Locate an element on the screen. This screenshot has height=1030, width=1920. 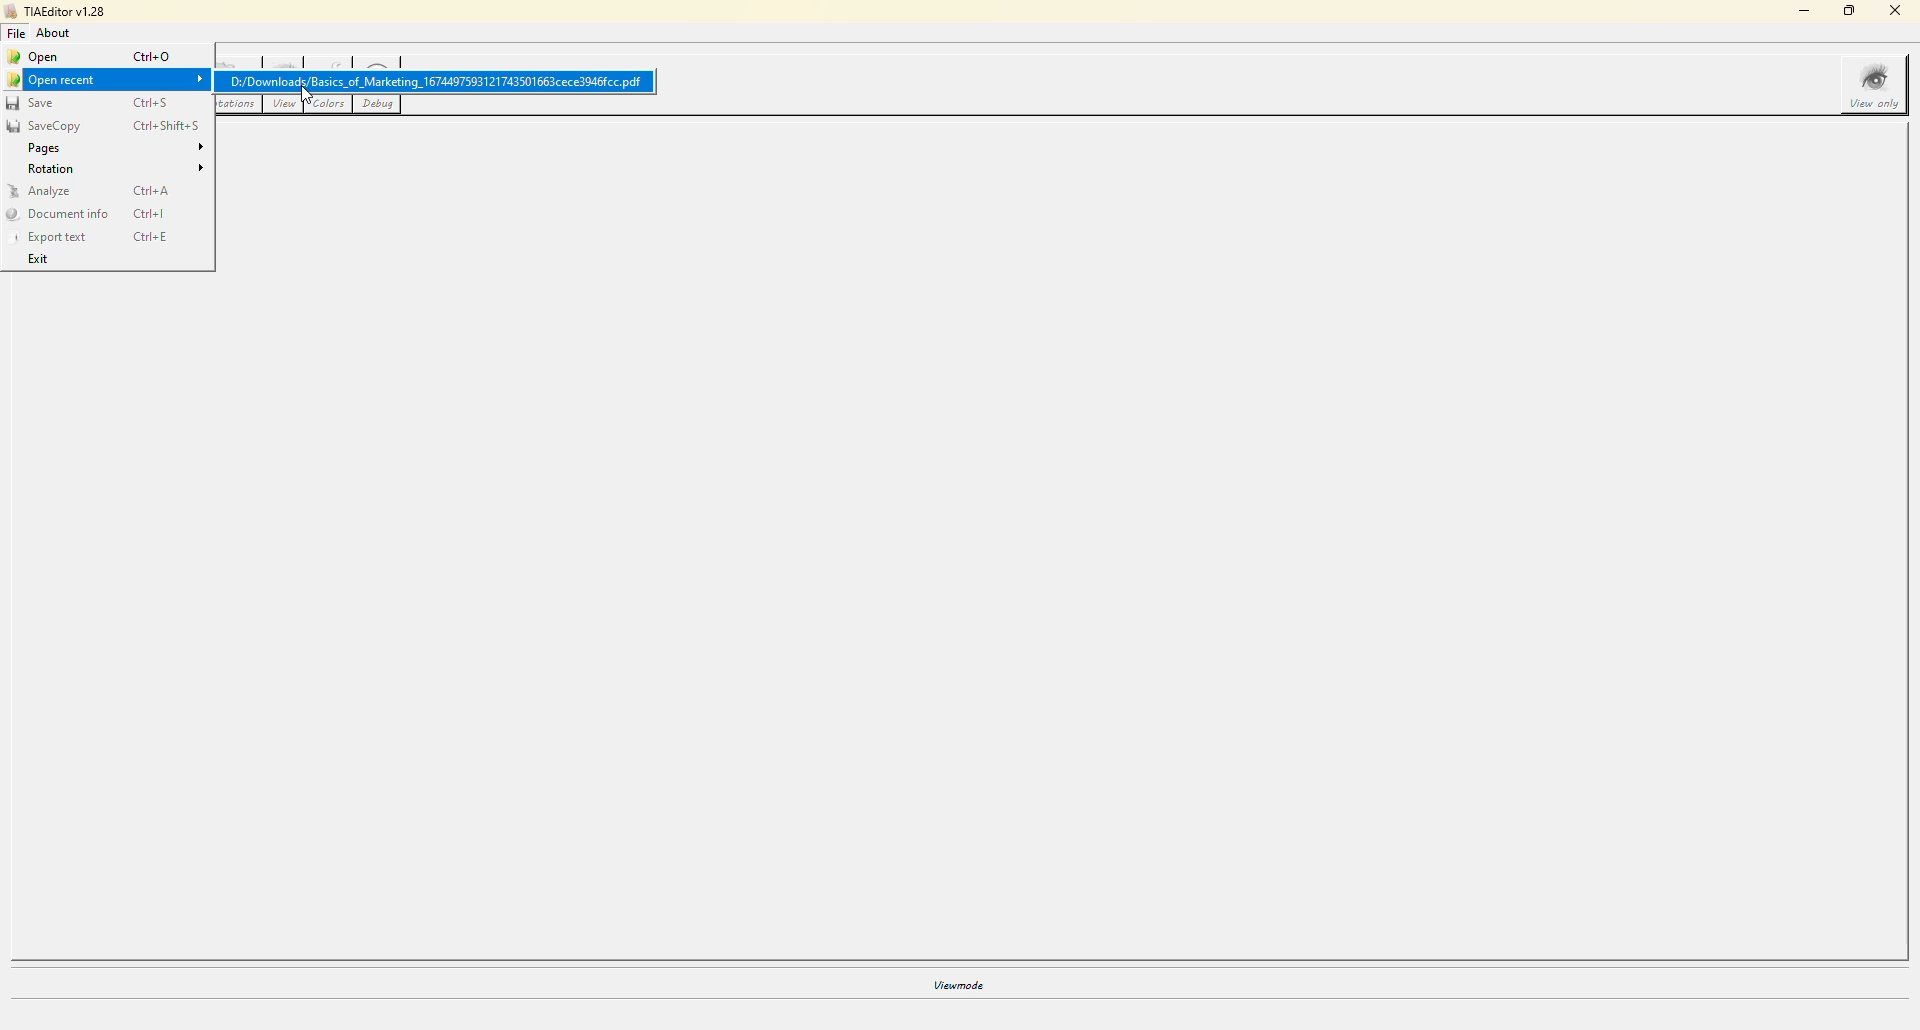
export text is located at coordinates (55, 240).